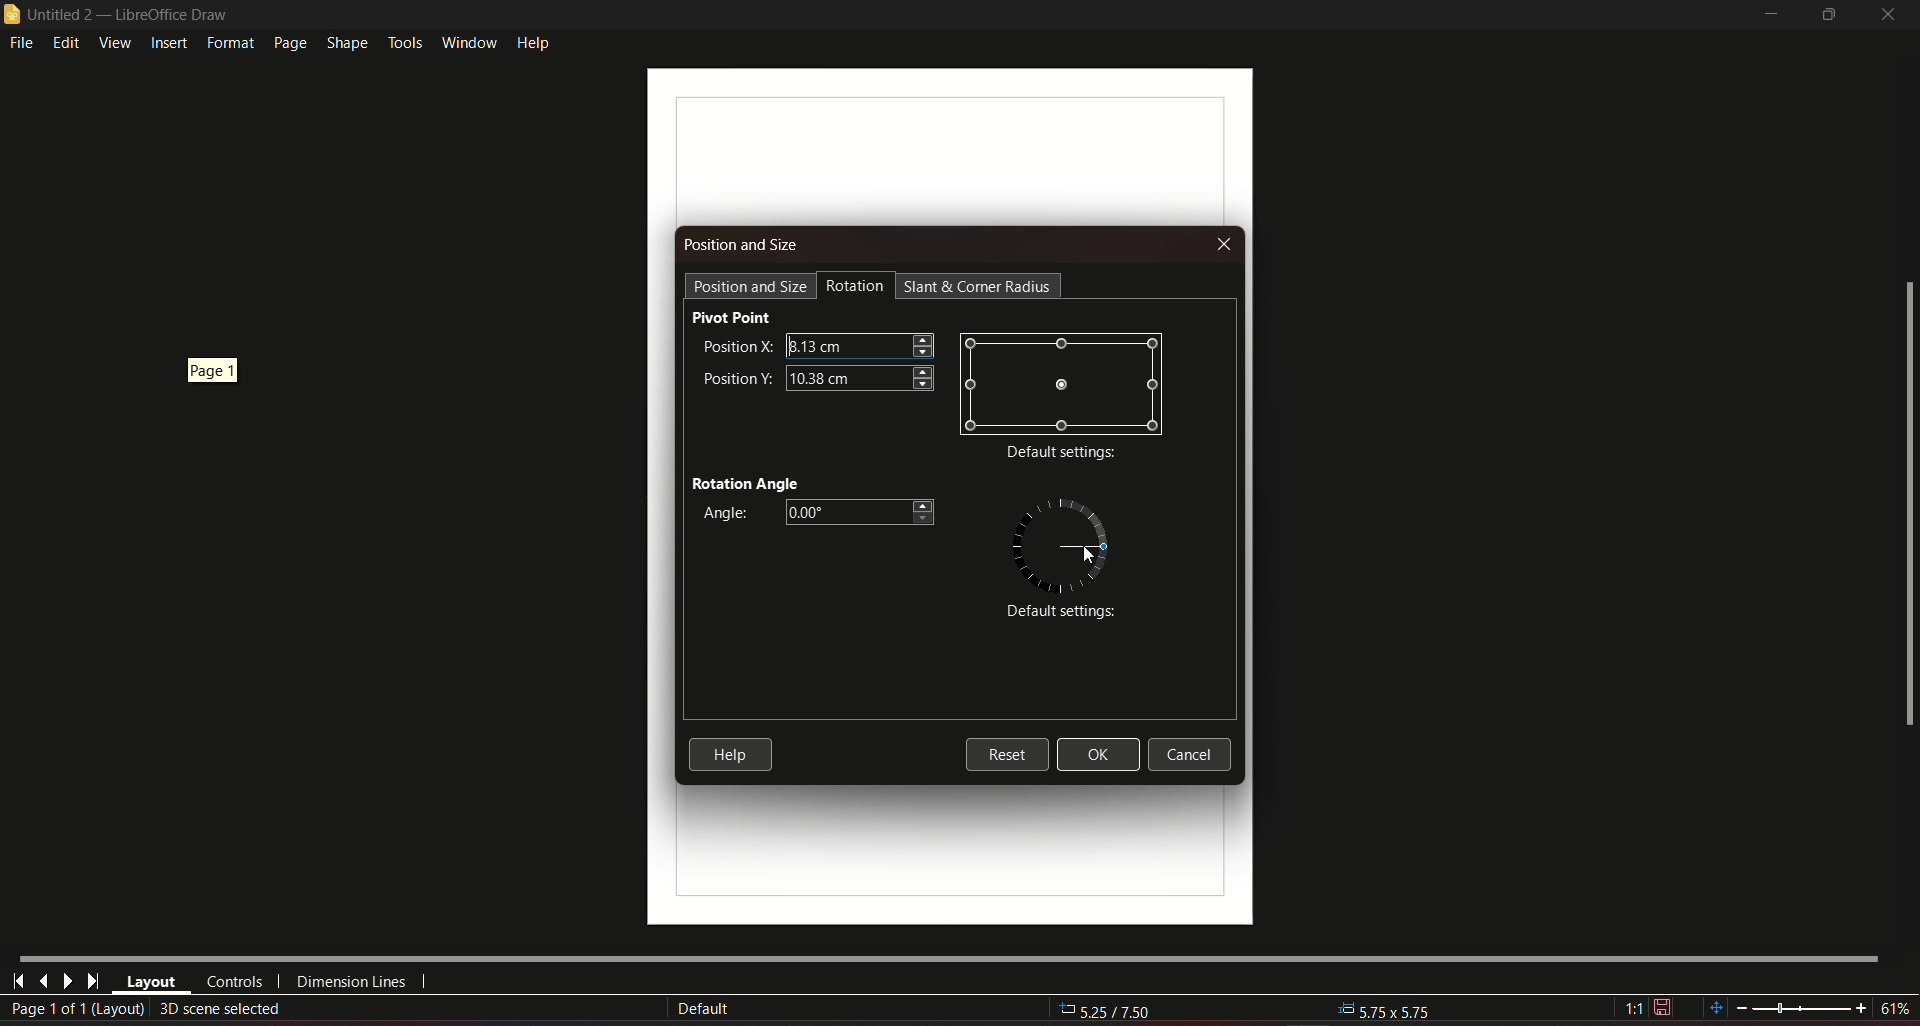 The width and height of the screenshot is (1920, 1026). What do you see at coordinates (856, 286) in the screenshot?
I see `Rotation` at bounding box center [856, 286].